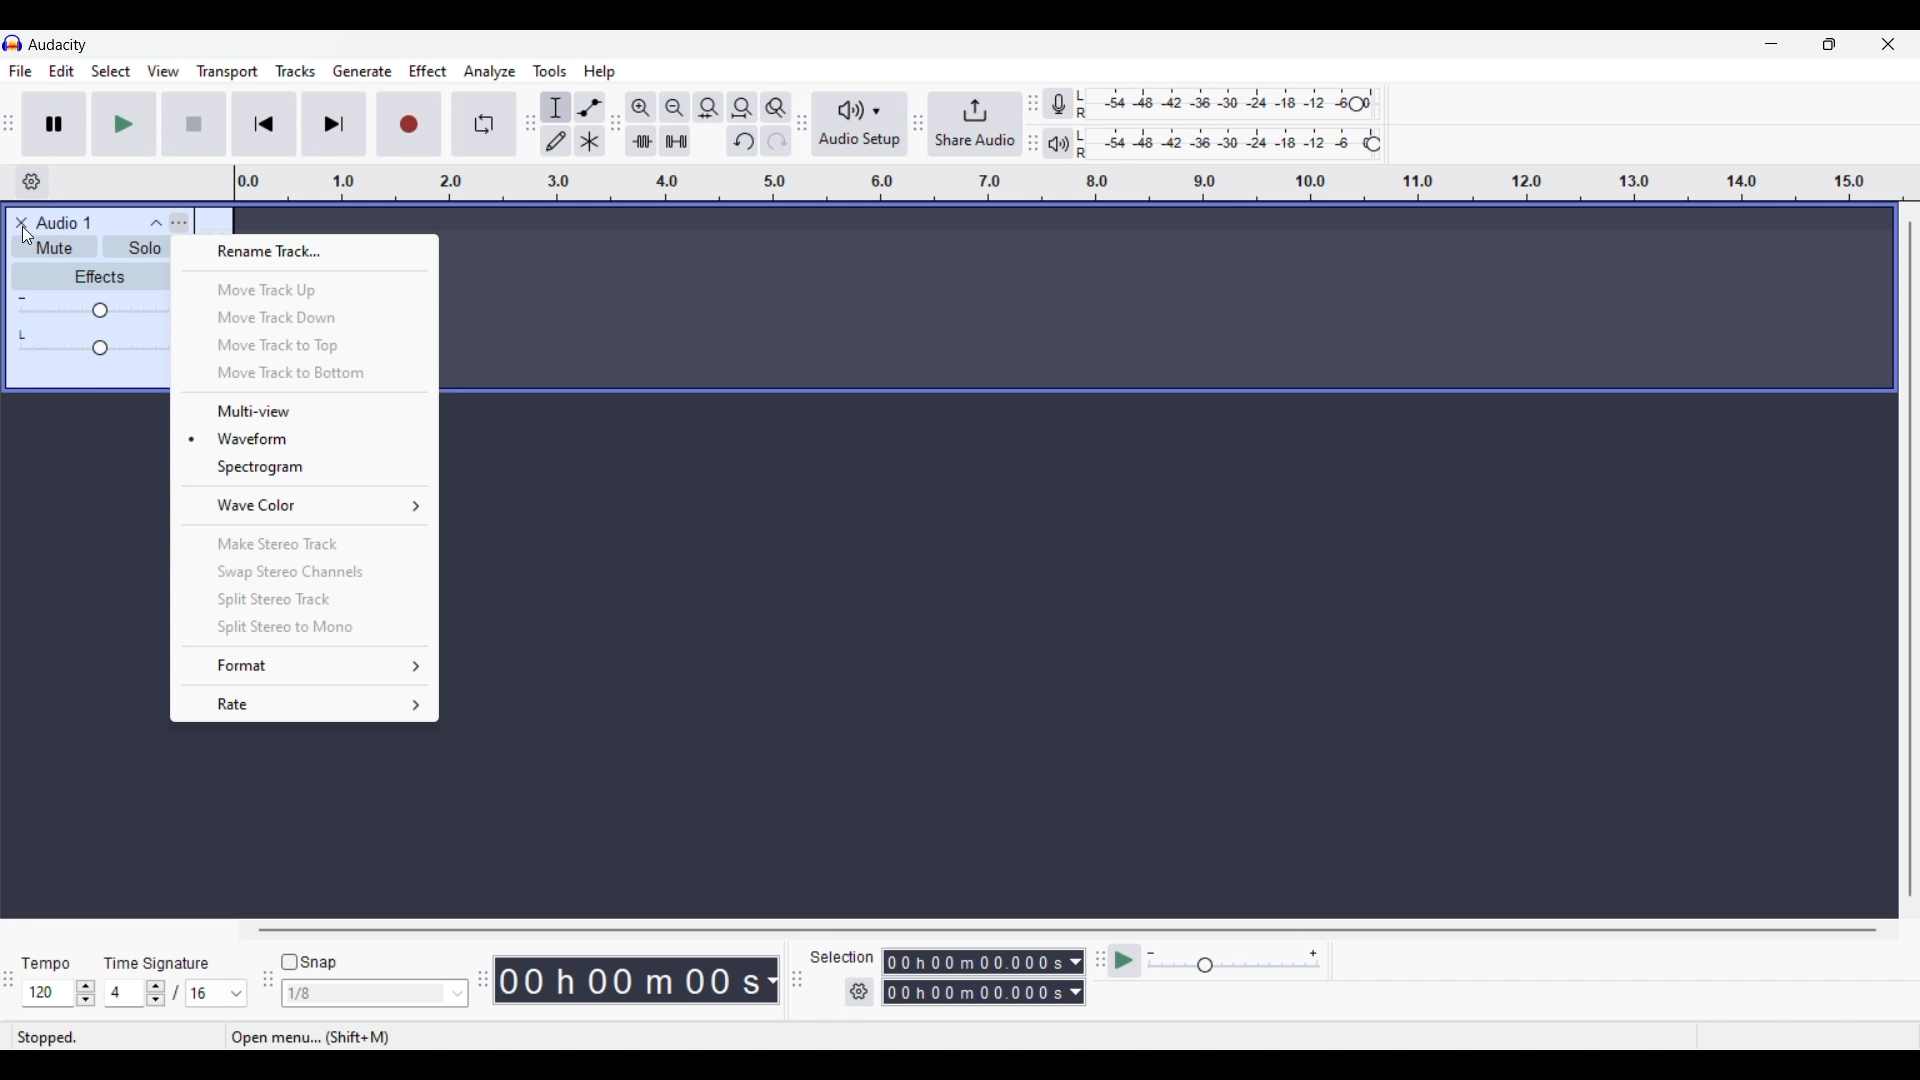  I want to click on Fit project to width, so click(743, 107).